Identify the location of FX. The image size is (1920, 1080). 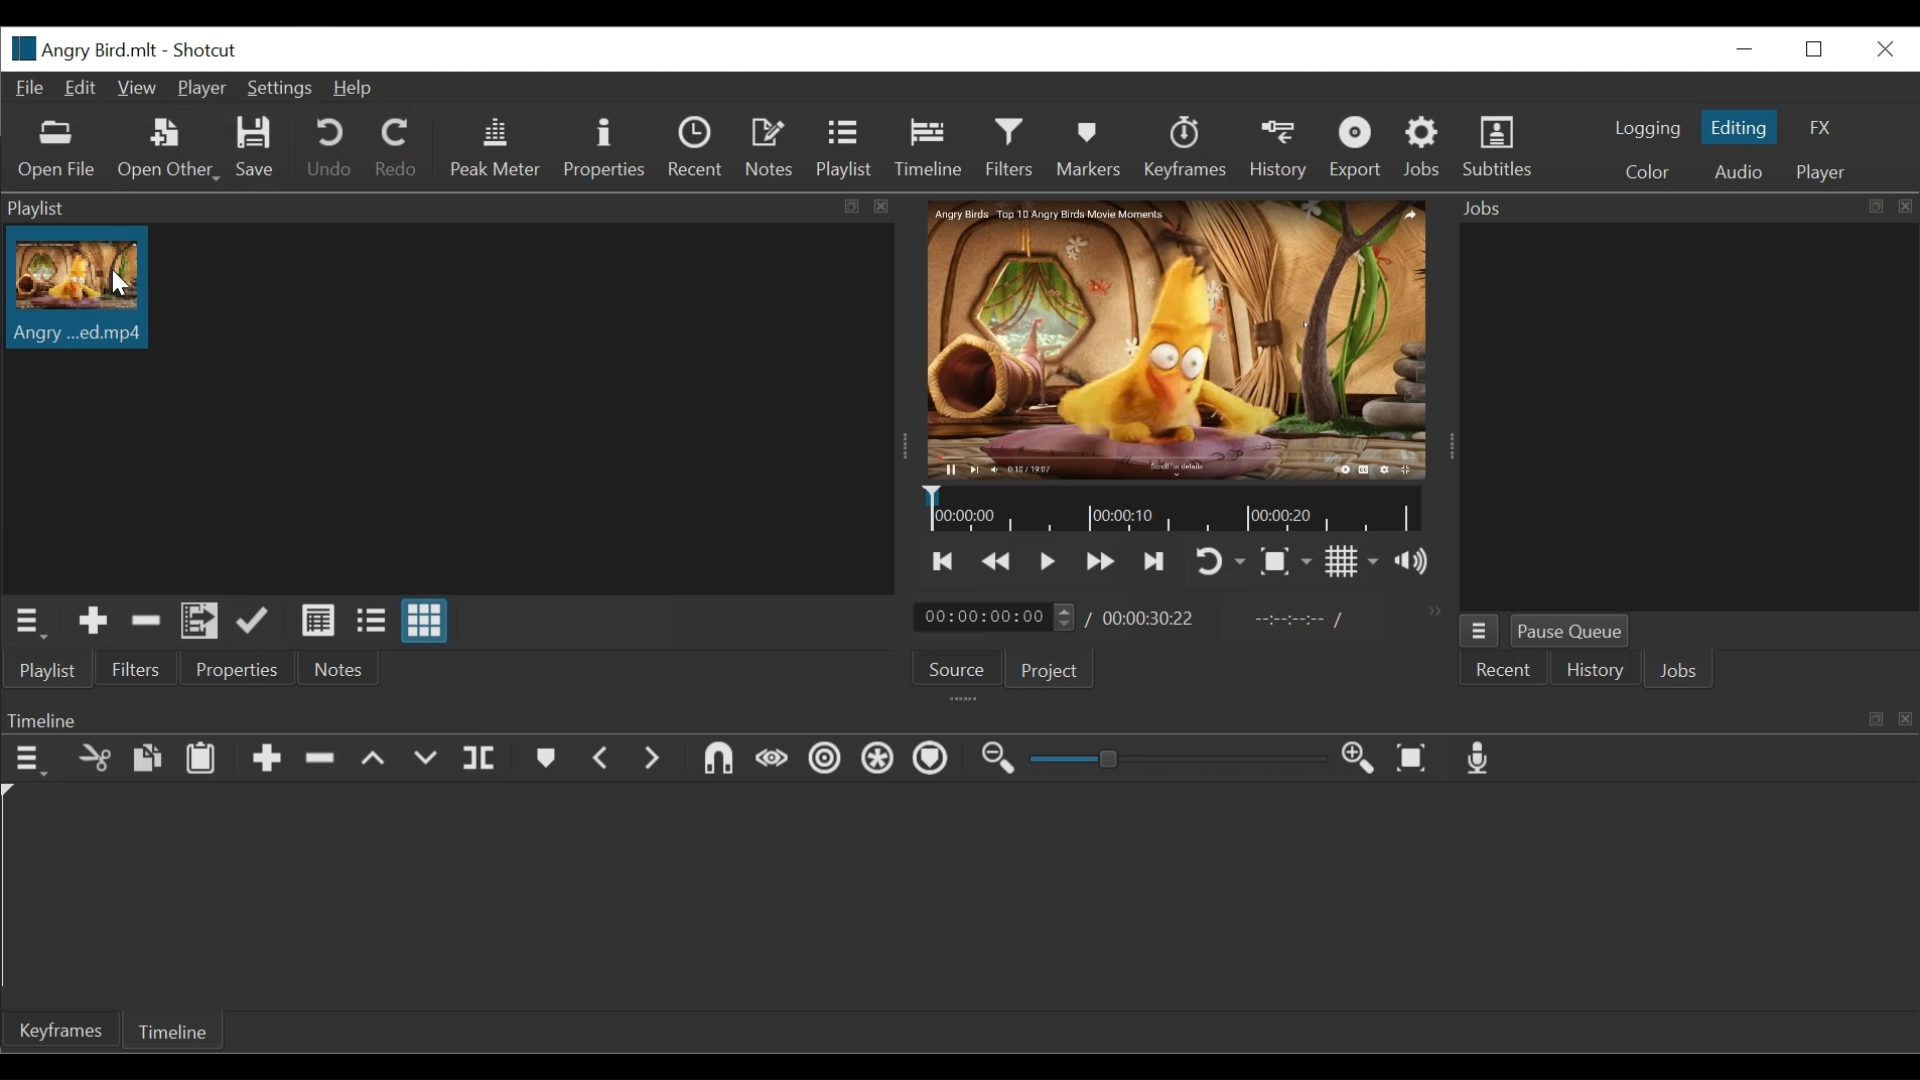
(1817, 127).